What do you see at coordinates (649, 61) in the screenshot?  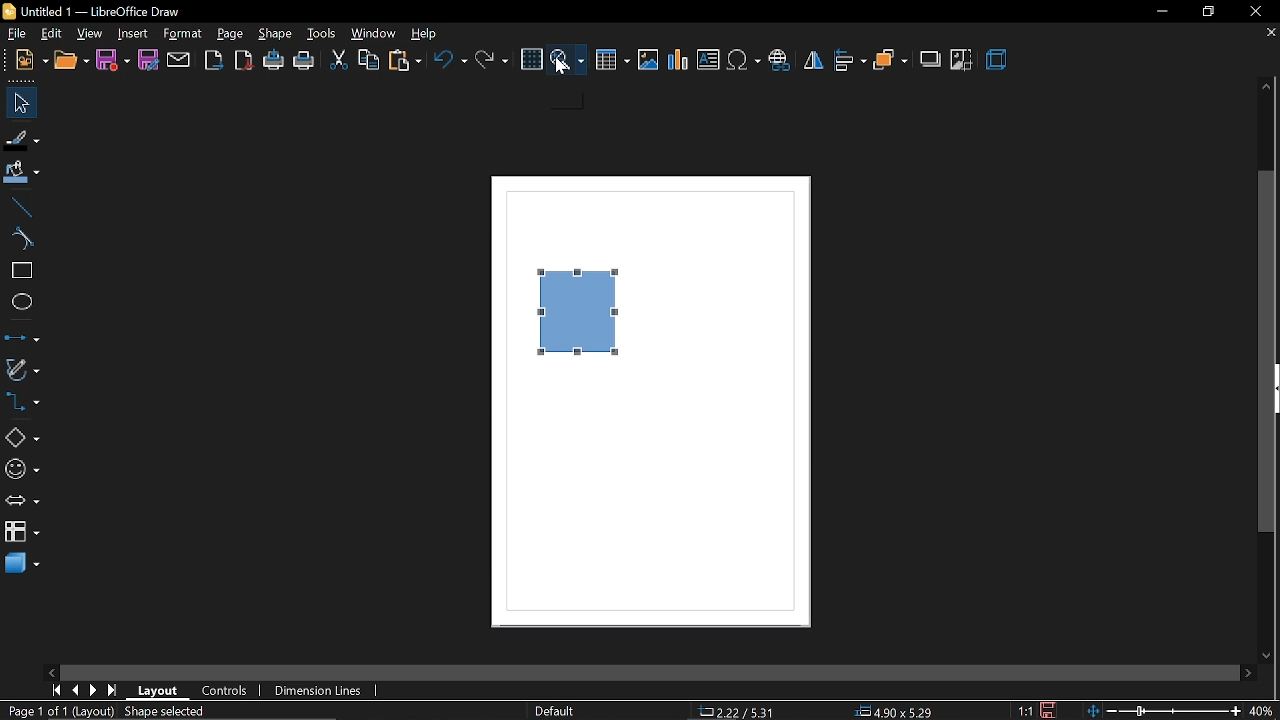 I see `Insert image` at bounding box center [649, 61].